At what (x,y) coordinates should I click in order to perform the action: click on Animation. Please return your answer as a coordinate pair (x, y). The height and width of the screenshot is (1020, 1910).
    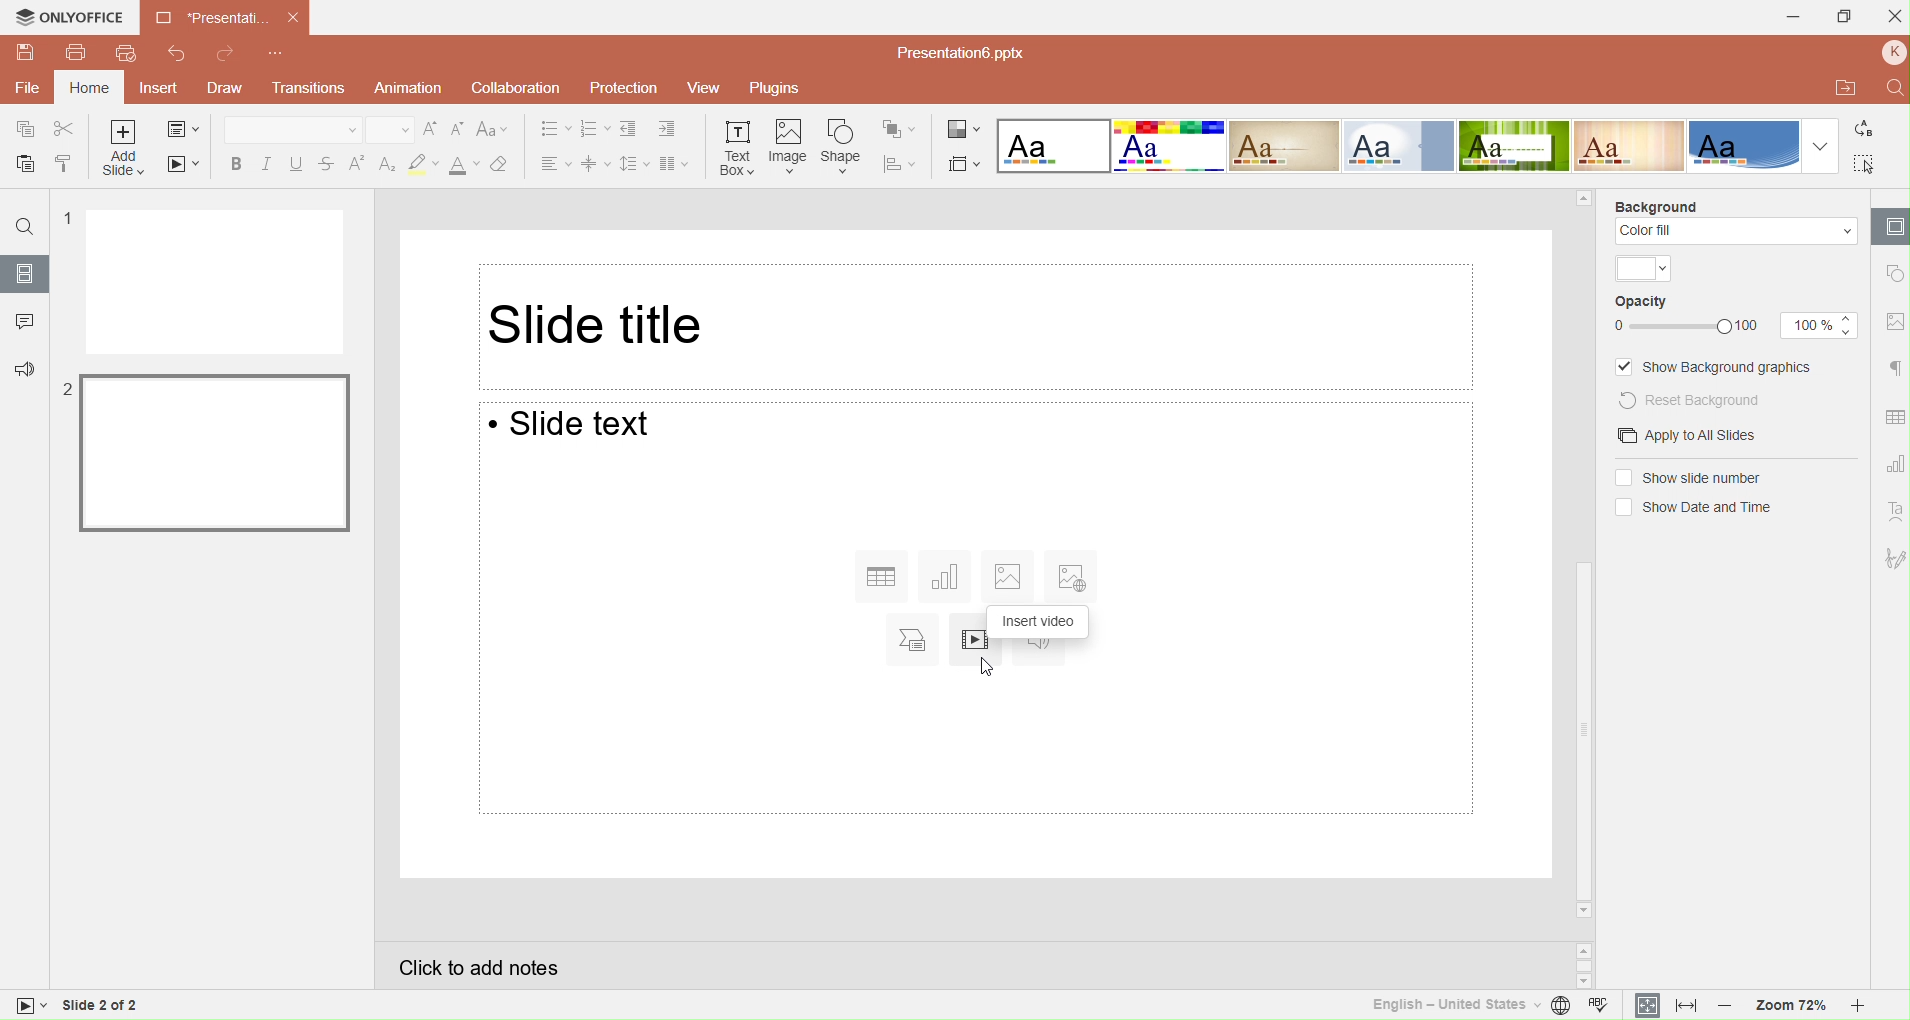
    Looking at the image, I should click on (408, 90).